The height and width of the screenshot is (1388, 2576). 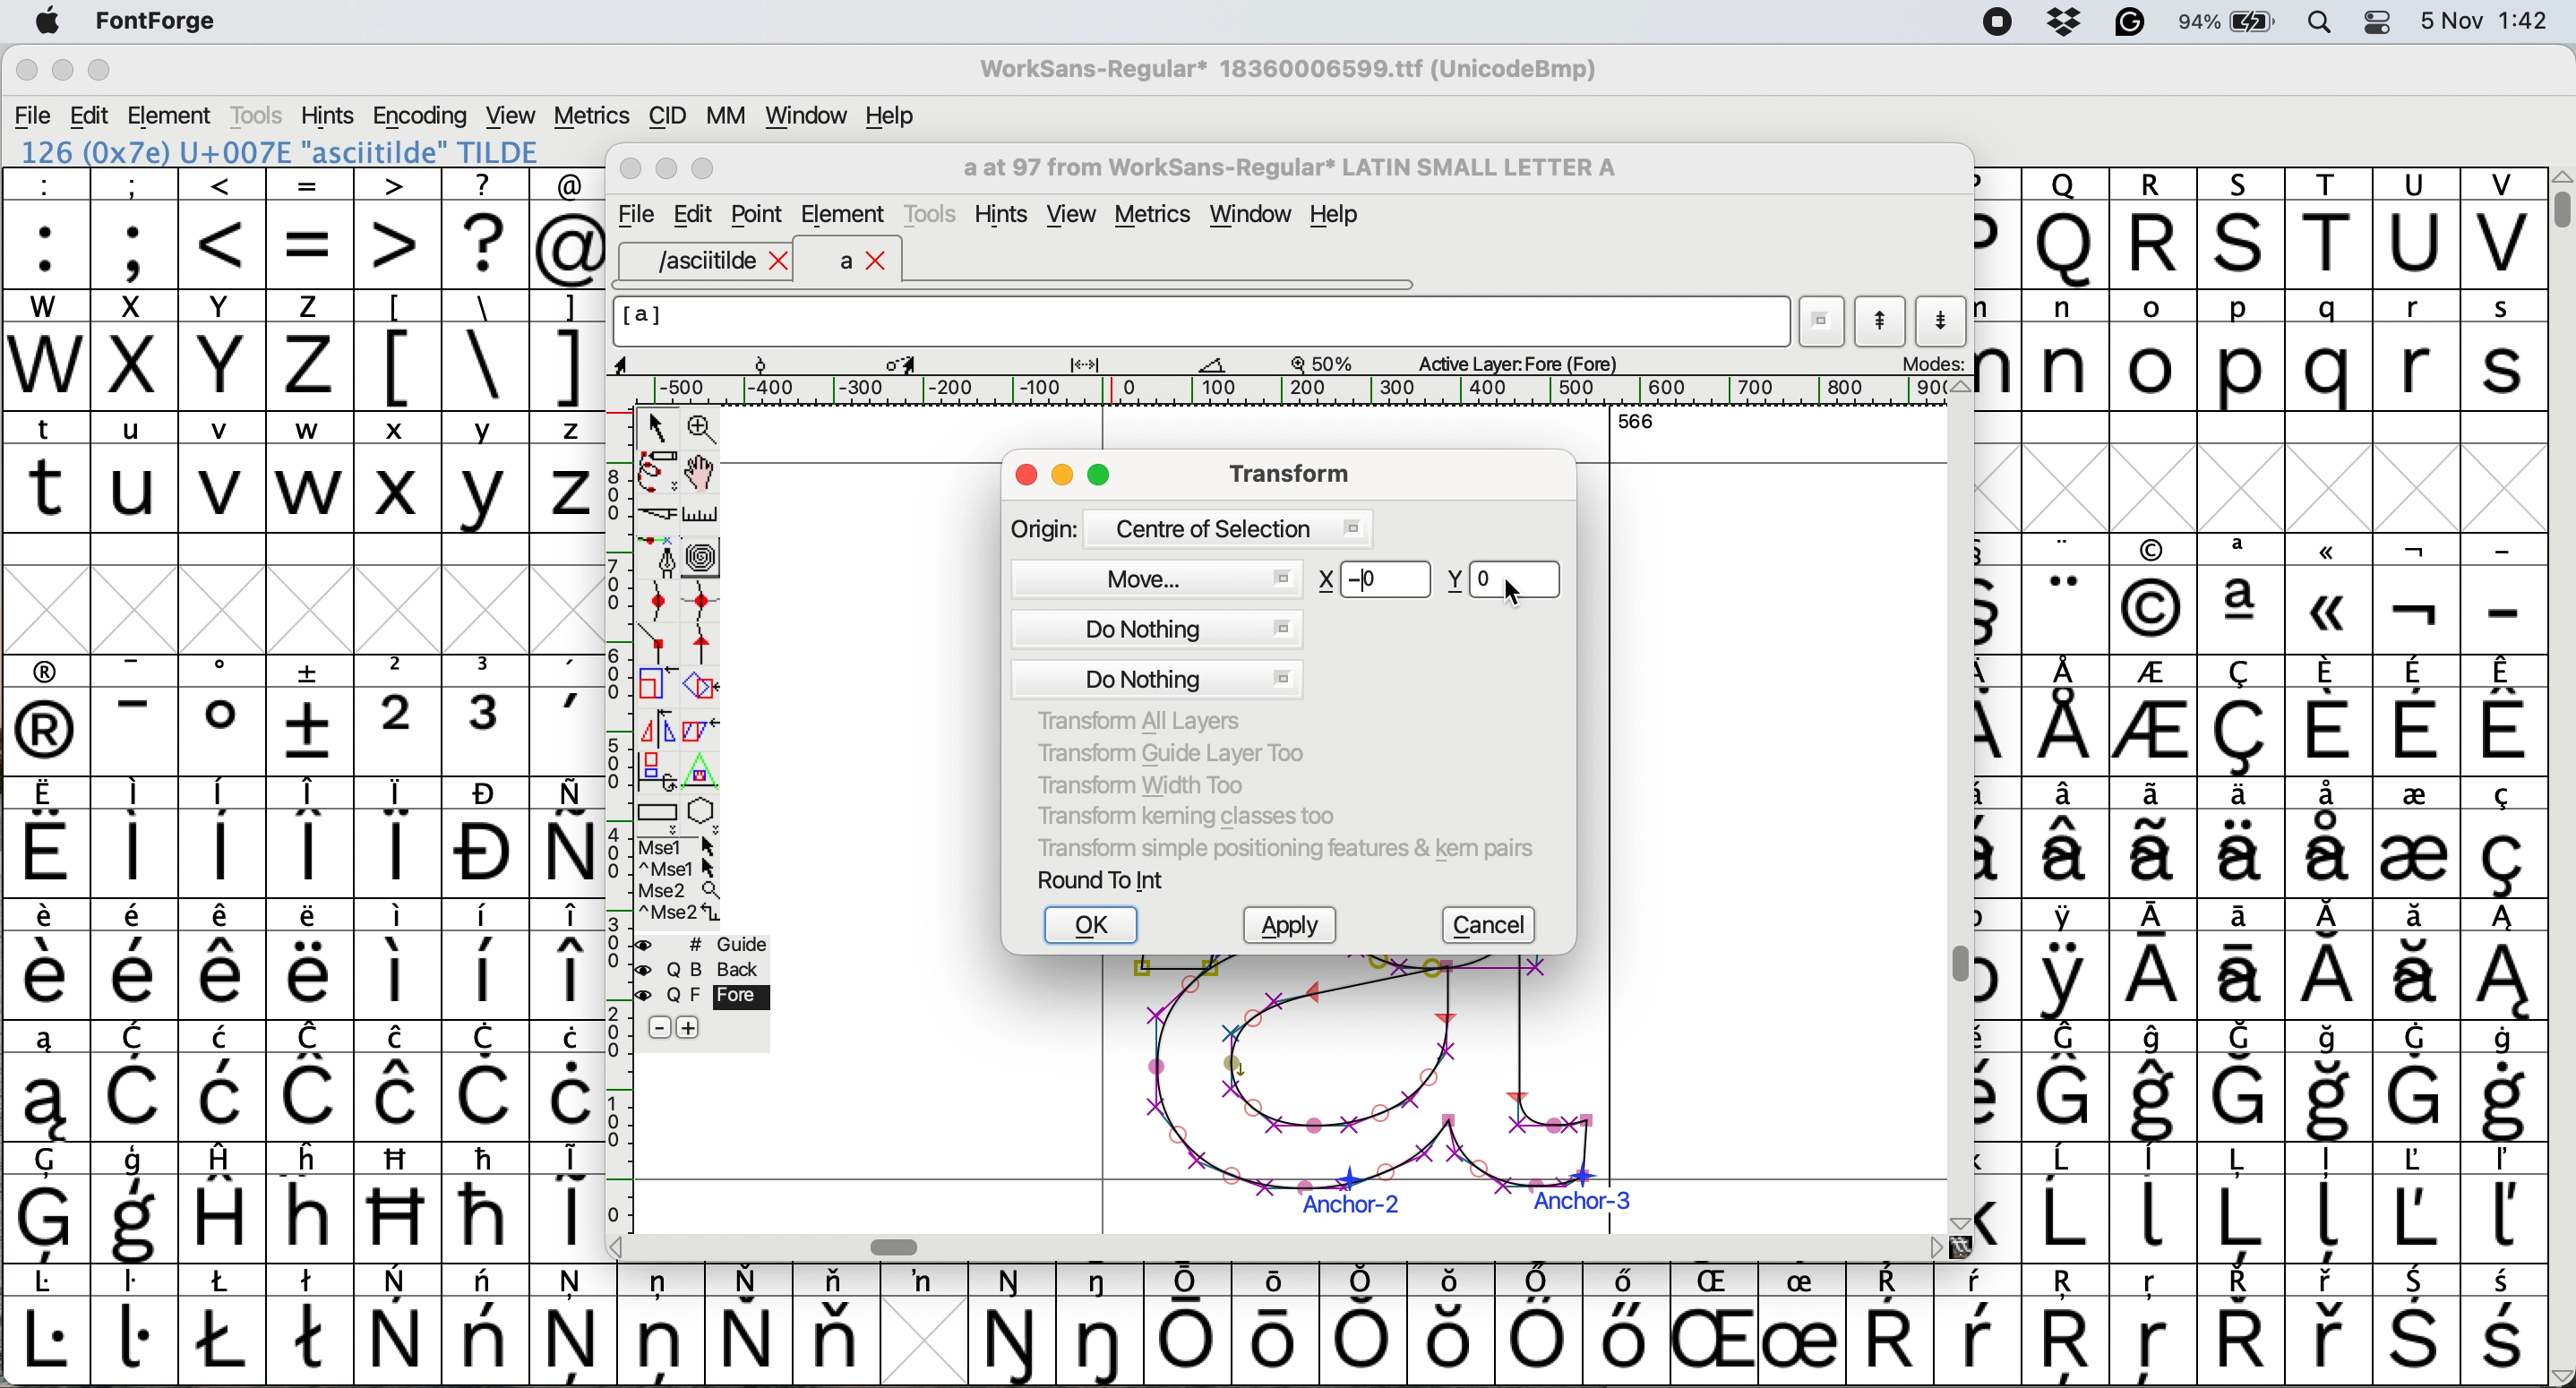 What do you see at coordinates (43, 1082) in the screenshot?
I see `symbol` at bounding box center [43, 1082].